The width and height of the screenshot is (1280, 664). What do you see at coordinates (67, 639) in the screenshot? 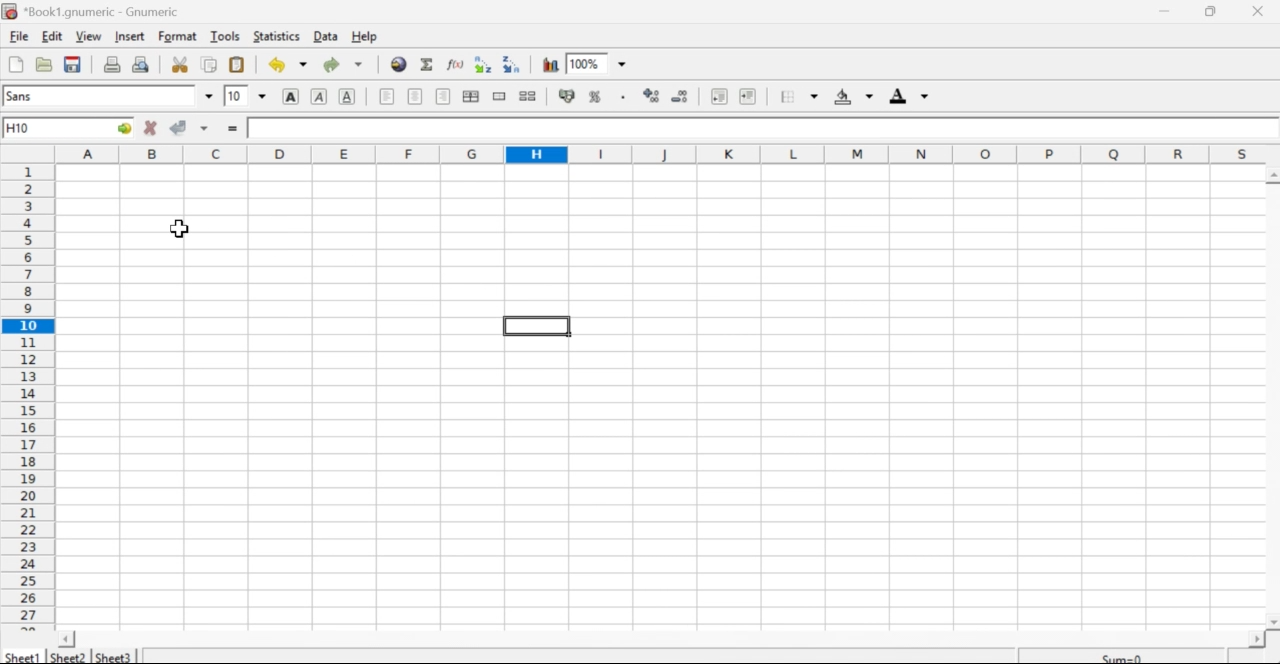
I see `scroll left` at bounding box center [67, 639].